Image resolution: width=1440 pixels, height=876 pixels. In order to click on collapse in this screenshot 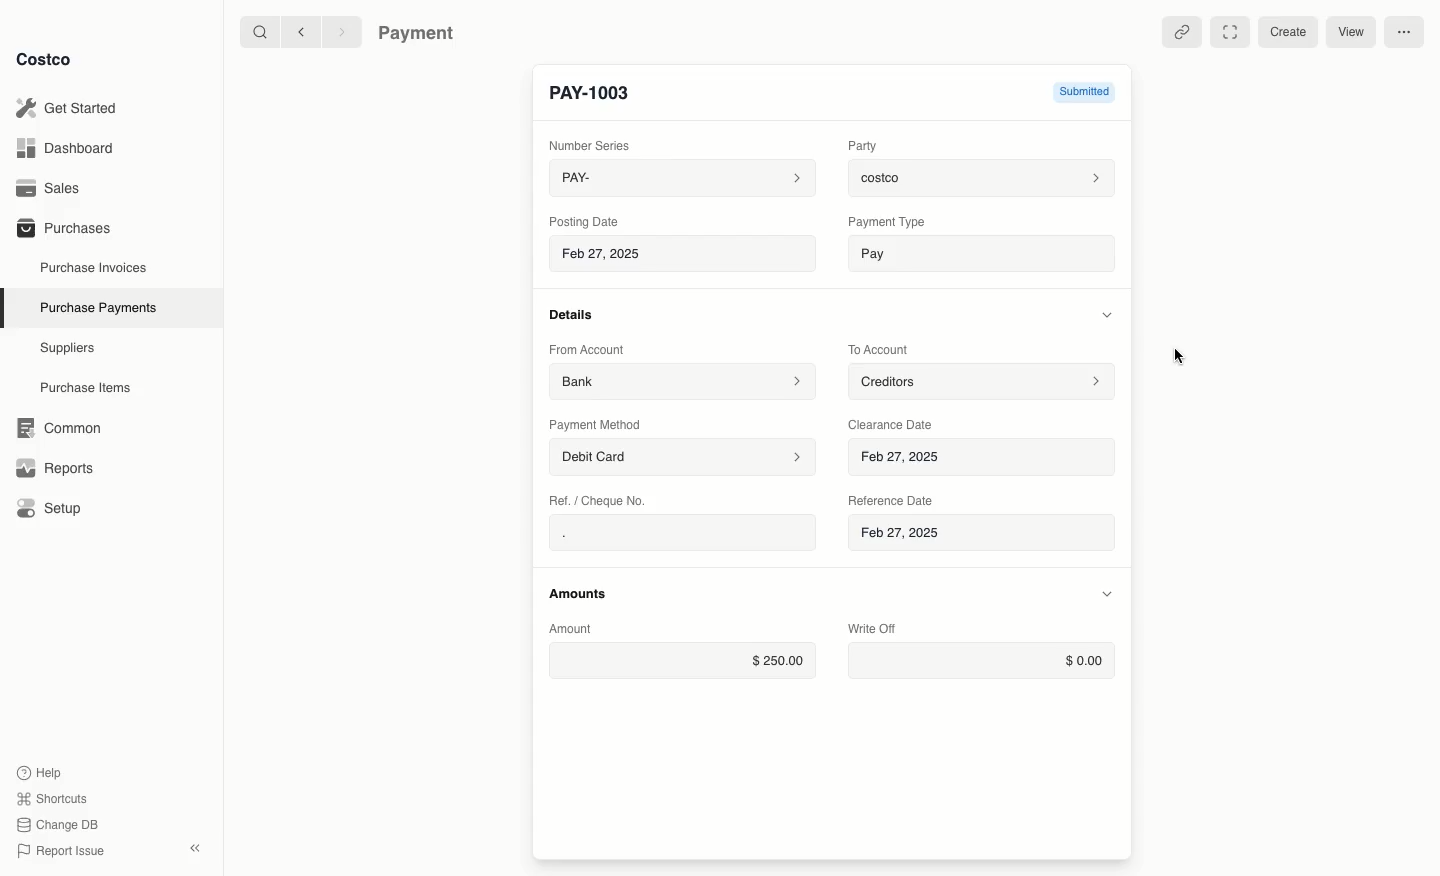, I will do `click(194, 848)`.